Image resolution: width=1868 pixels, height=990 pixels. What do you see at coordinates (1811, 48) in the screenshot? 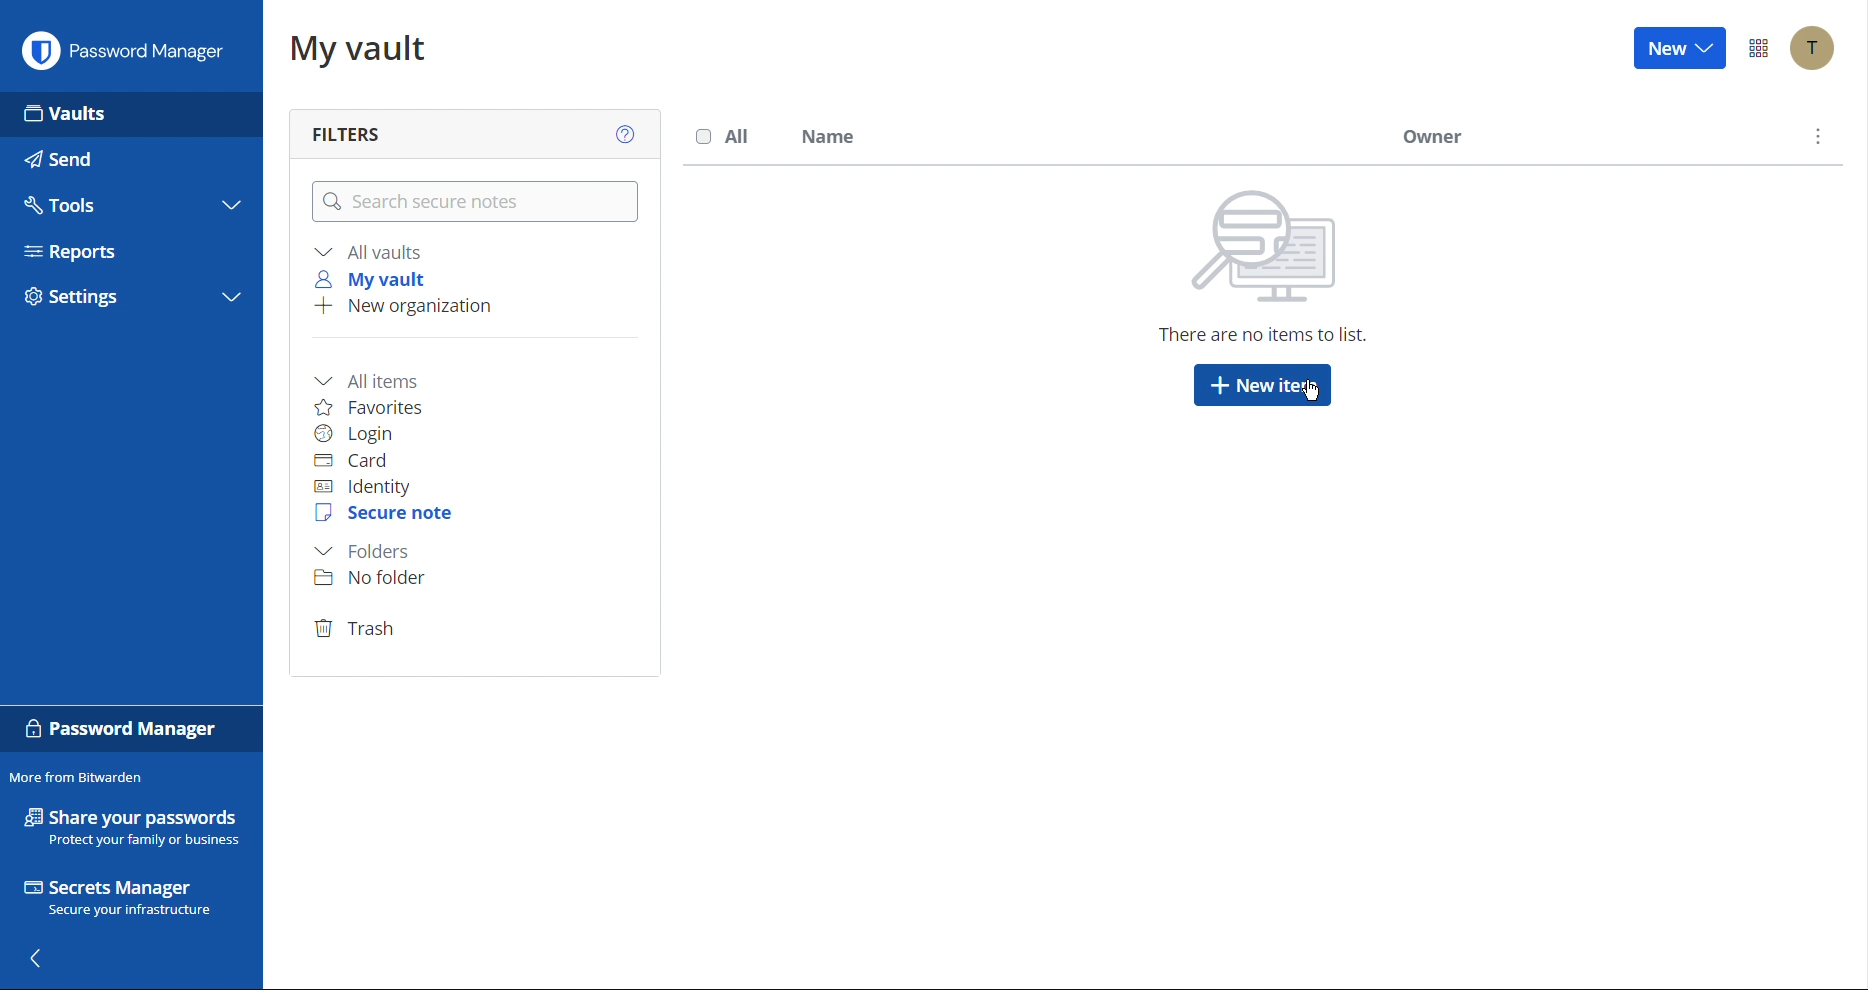
I see `Account` at bounding box center [1811, 48].